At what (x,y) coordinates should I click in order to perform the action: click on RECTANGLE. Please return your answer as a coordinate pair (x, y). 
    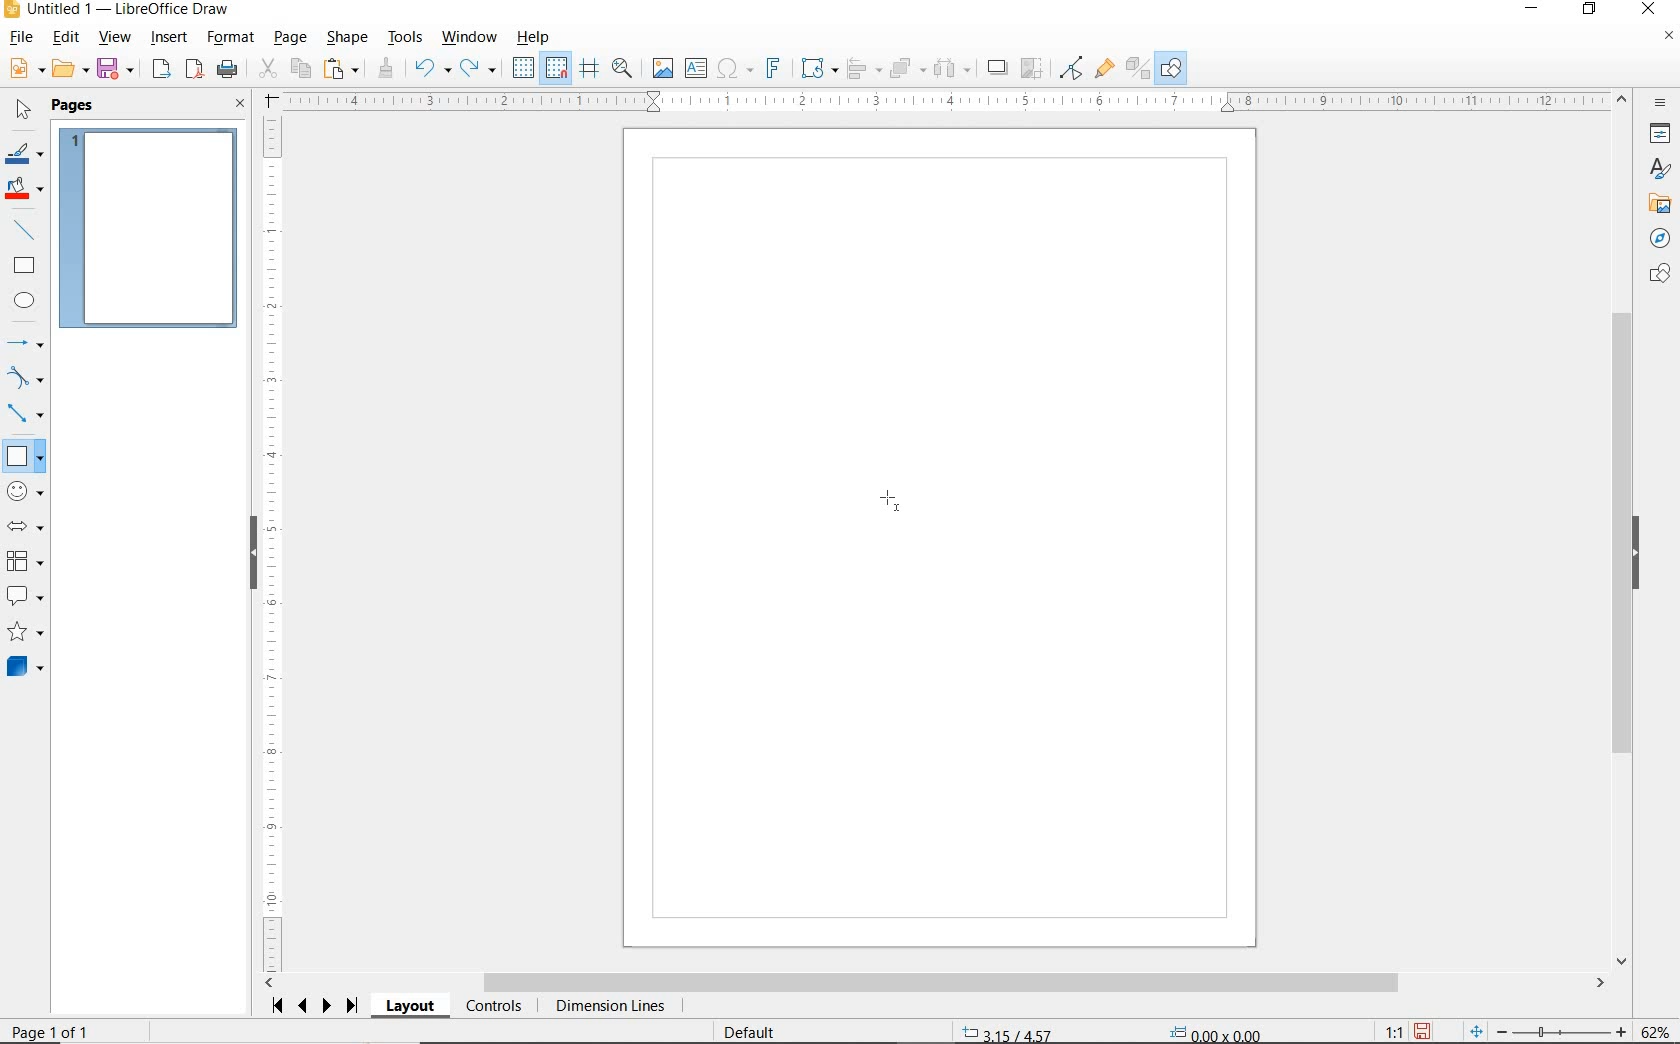
    Looking at the image, I should click on (25, 265).